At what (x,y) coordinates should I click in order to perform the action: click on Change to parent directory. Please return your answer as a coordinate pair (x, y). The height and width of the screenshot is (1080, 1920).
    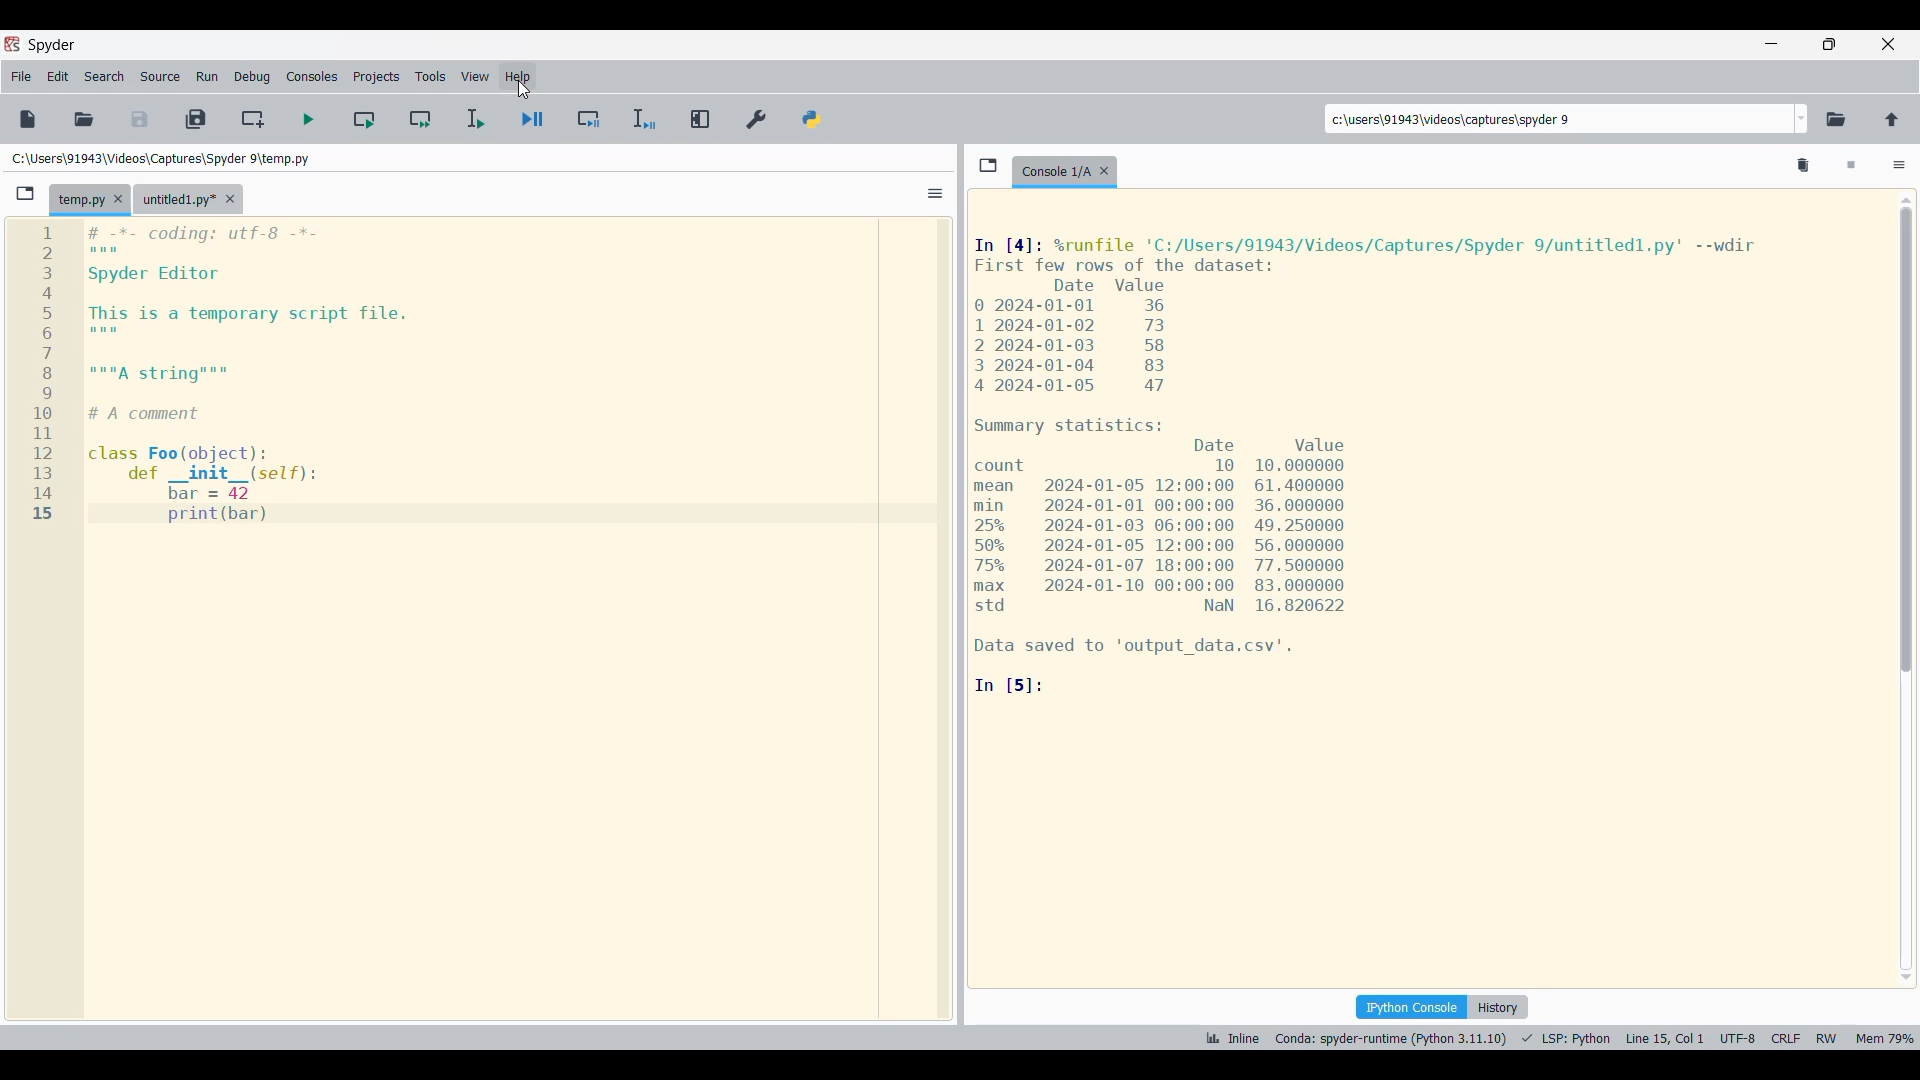
    Looking at the image, I should click on (1891, 119).